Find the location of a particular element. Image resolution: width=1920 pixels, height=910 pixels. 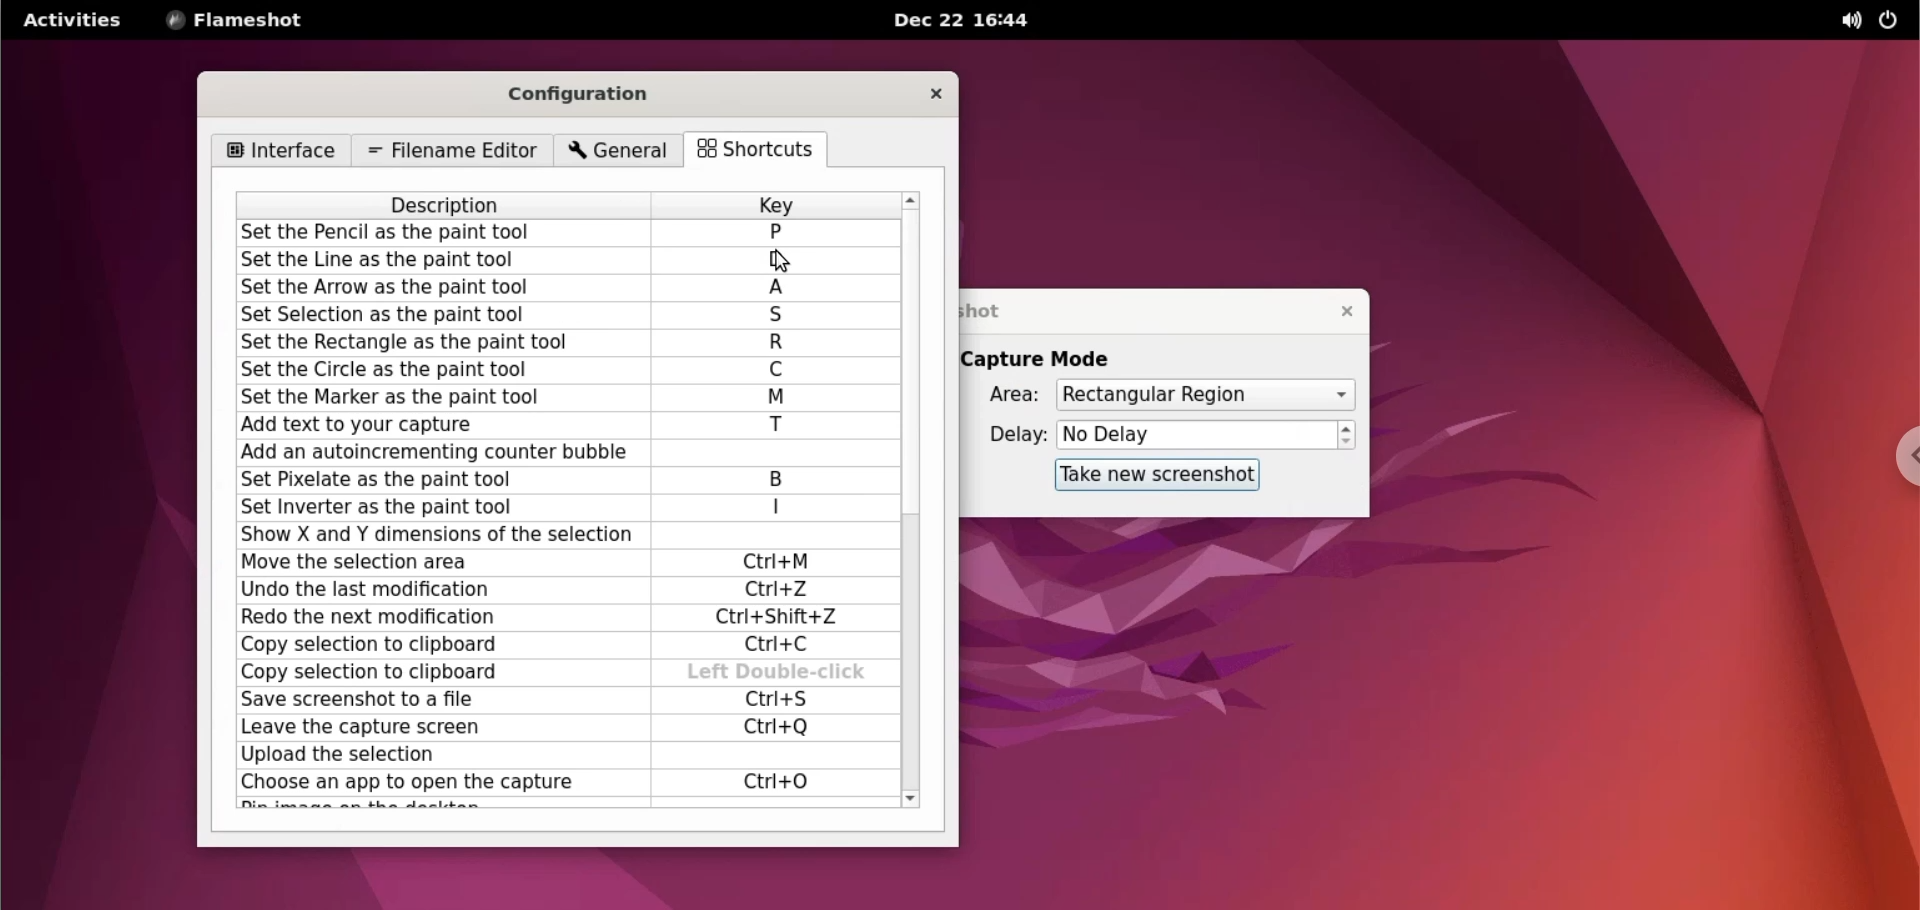

Ctrl + S is located at coordinates (773, 700).